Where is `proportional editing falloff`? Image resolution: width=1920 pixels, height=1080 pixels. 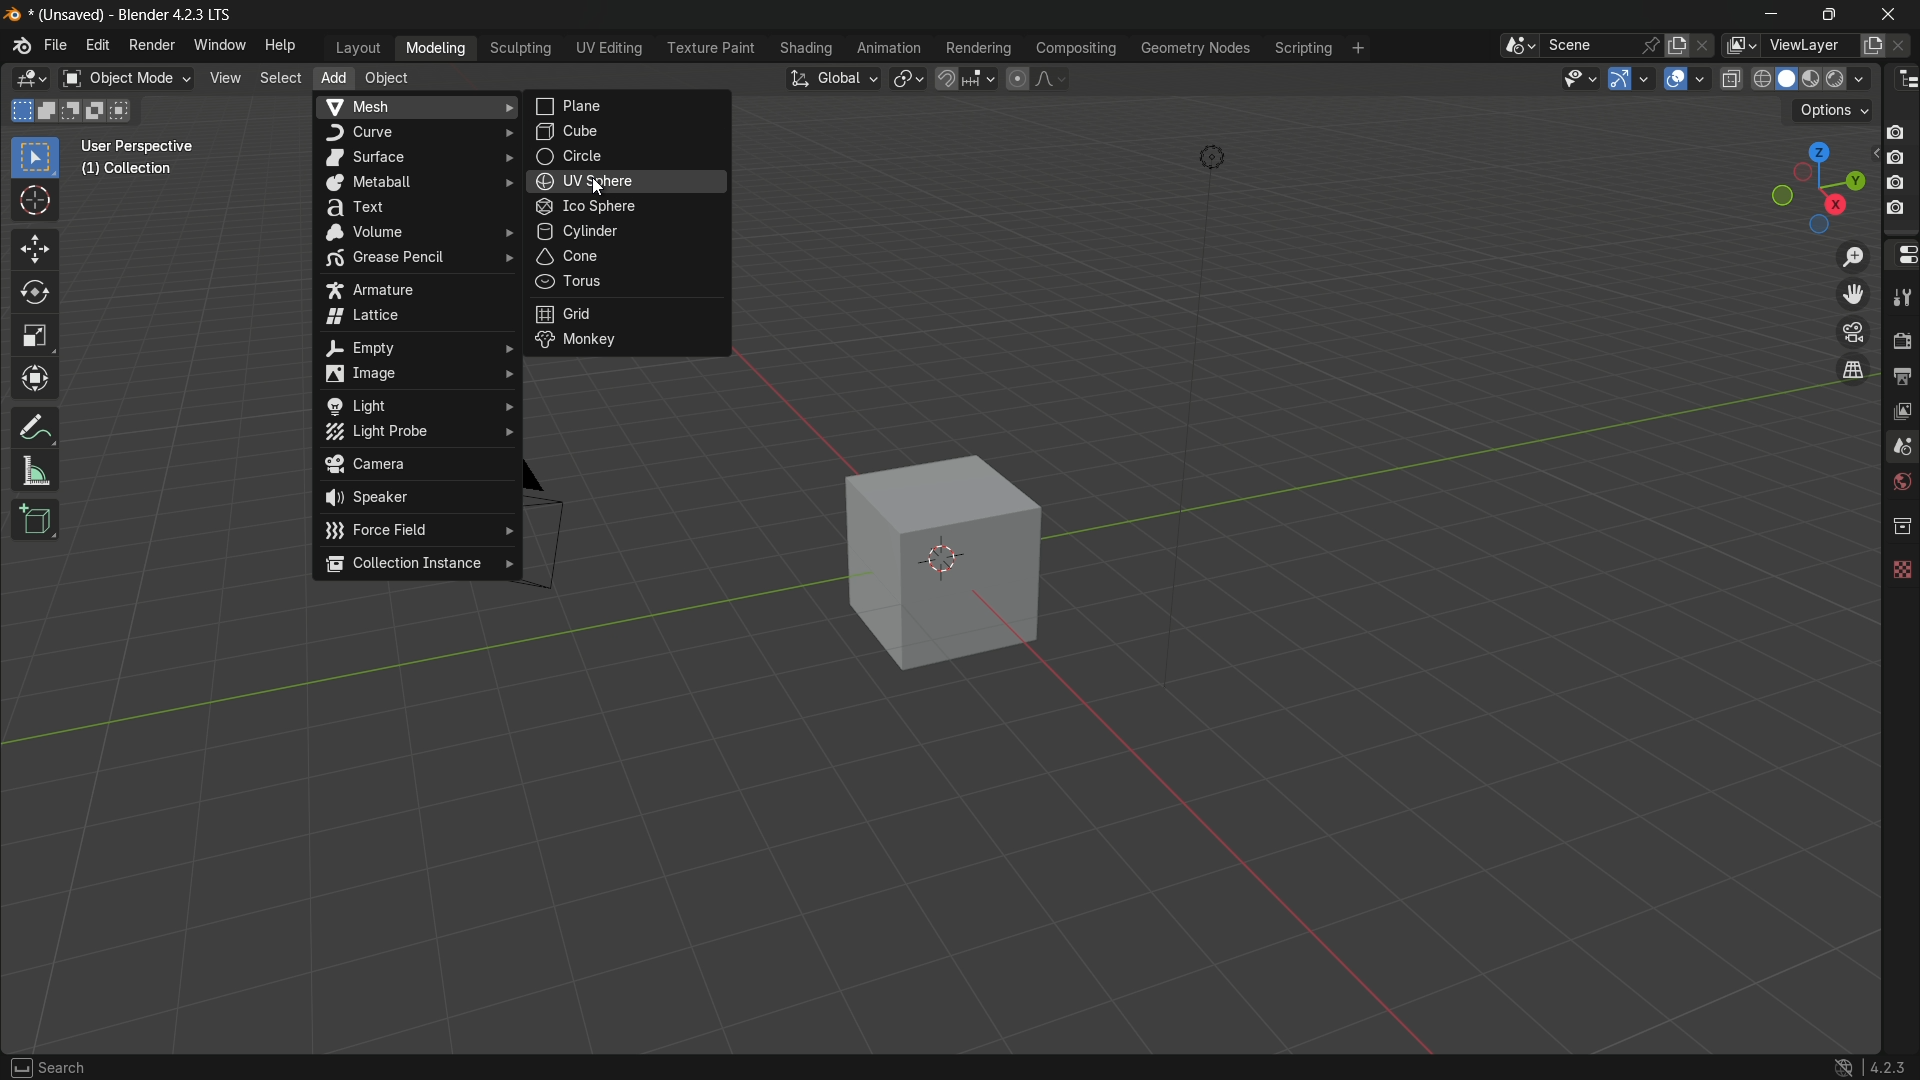
proportional editing falloff is located at coordinates (1051, 78).